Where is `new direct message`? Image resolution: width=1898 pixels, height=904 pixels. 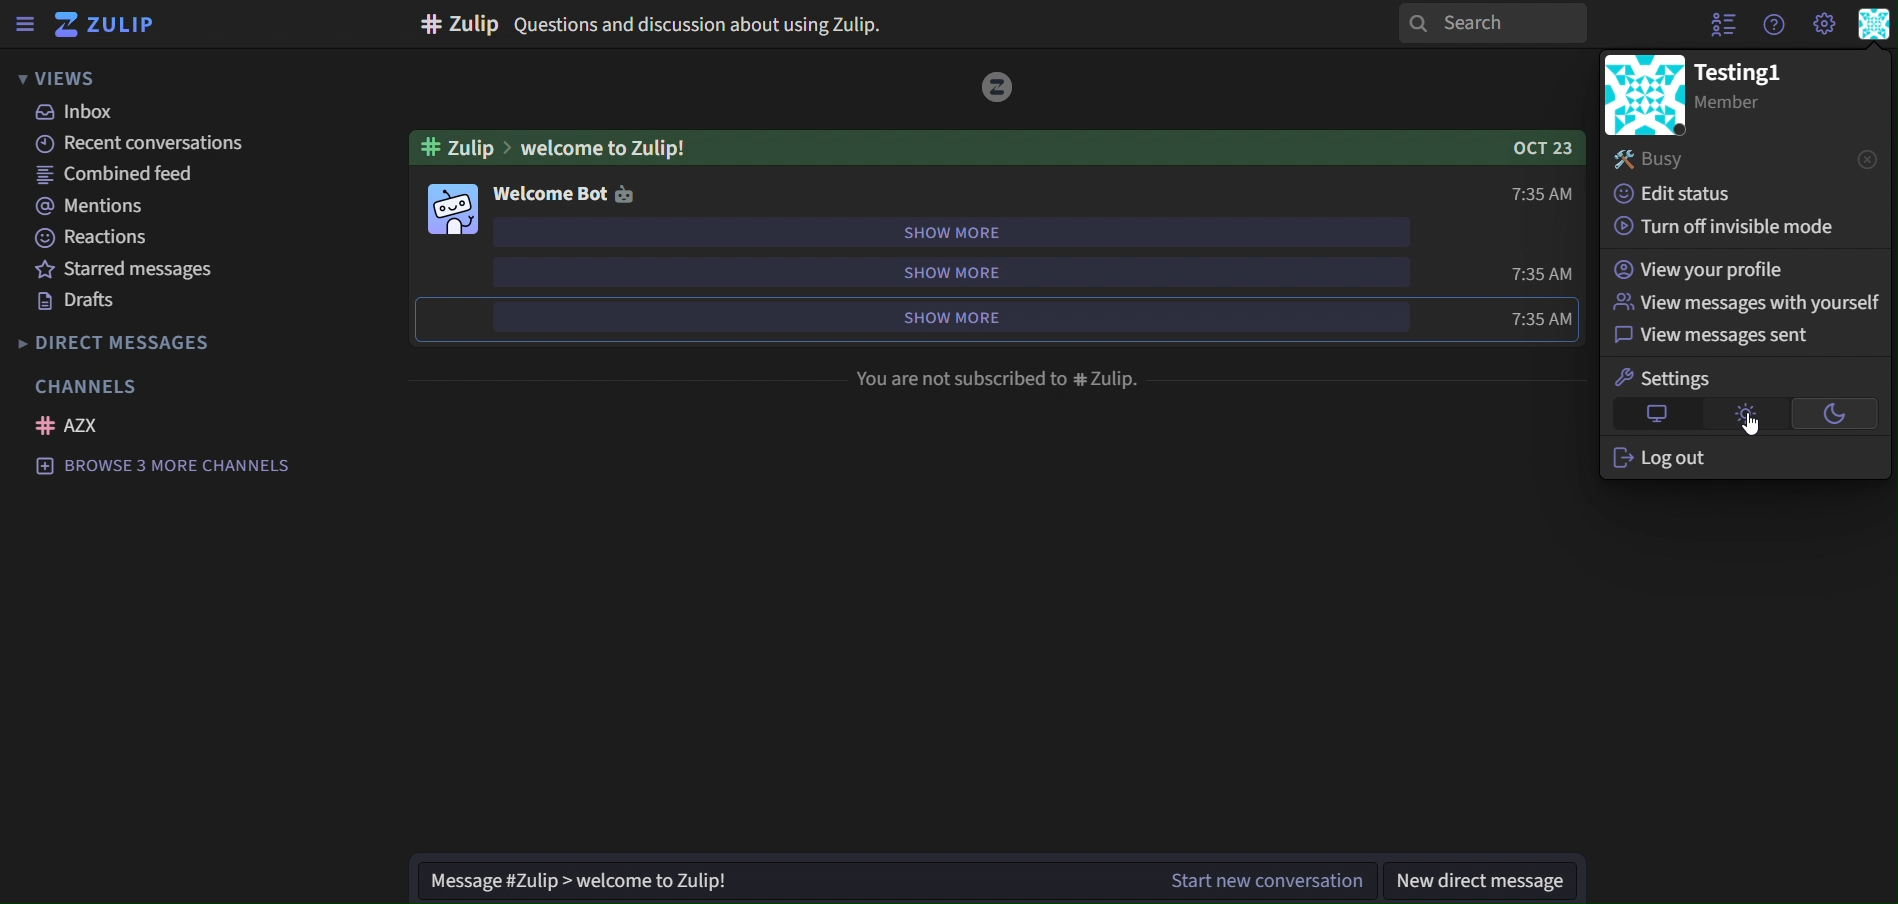
new direct message is located at coordinates (1482, 880).